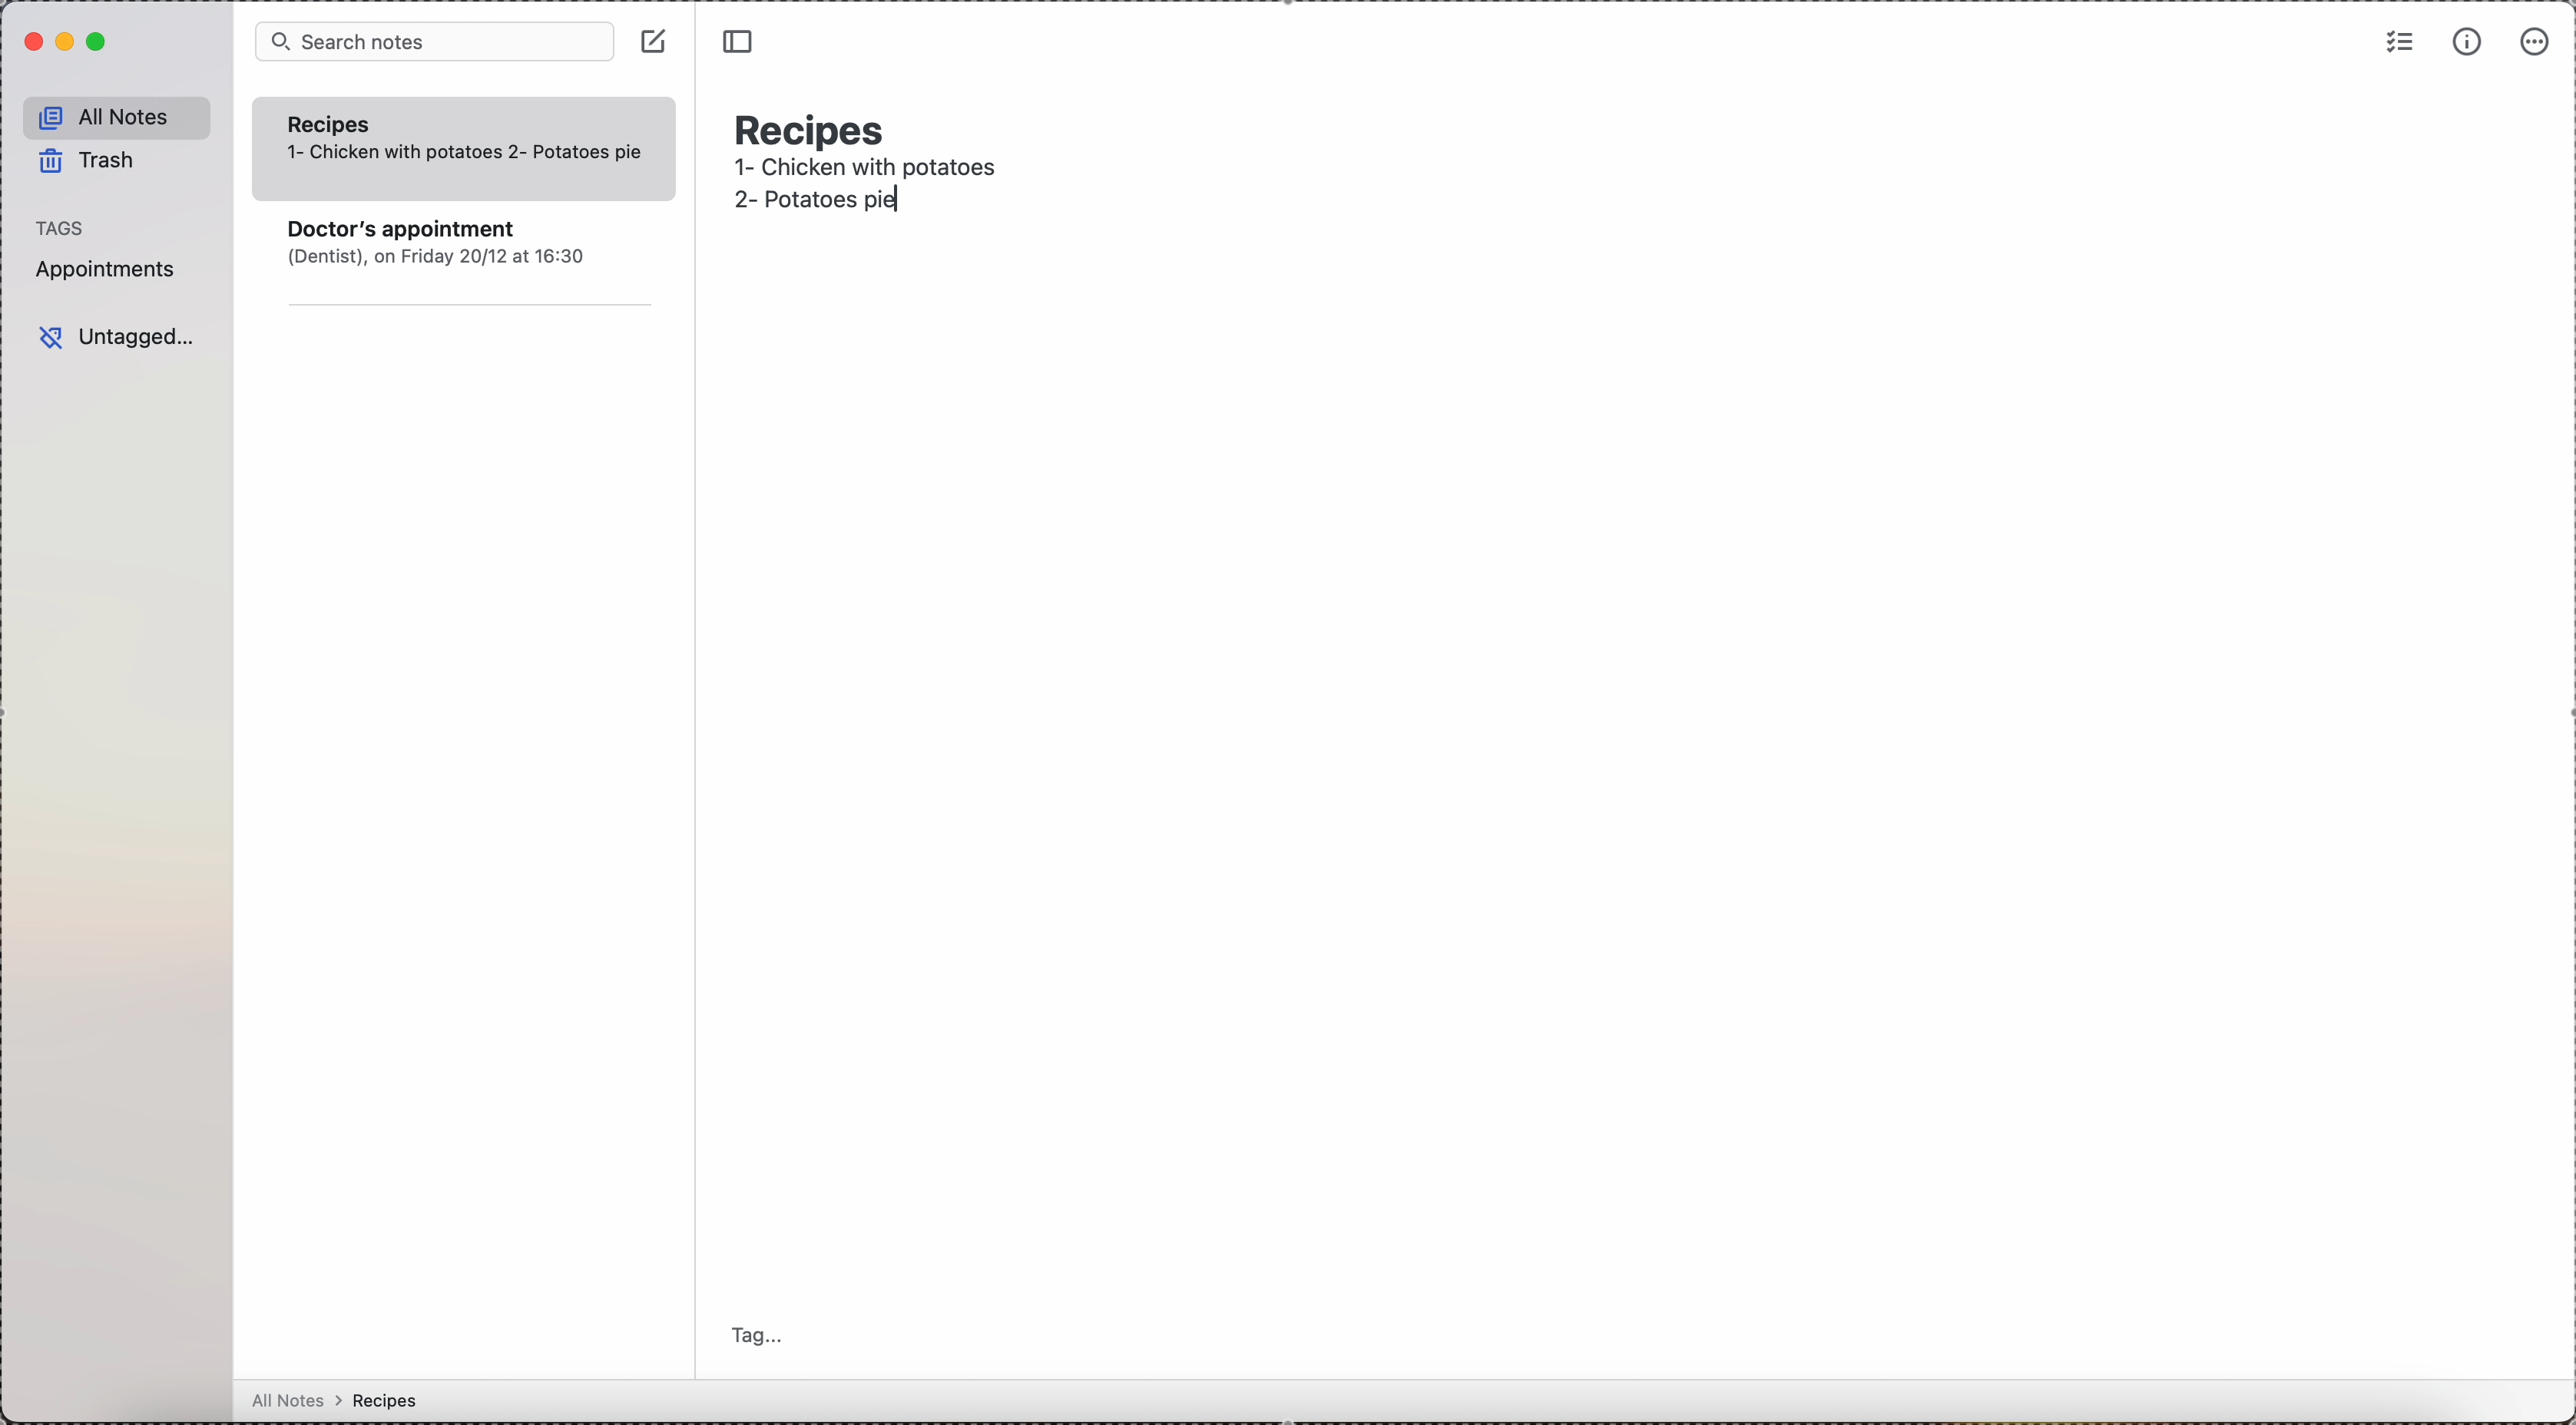 This screenshot has width=2576, height=1425. Describe the element at coordinates (2397, 43) in the screenshot. I see `check list` at that location.